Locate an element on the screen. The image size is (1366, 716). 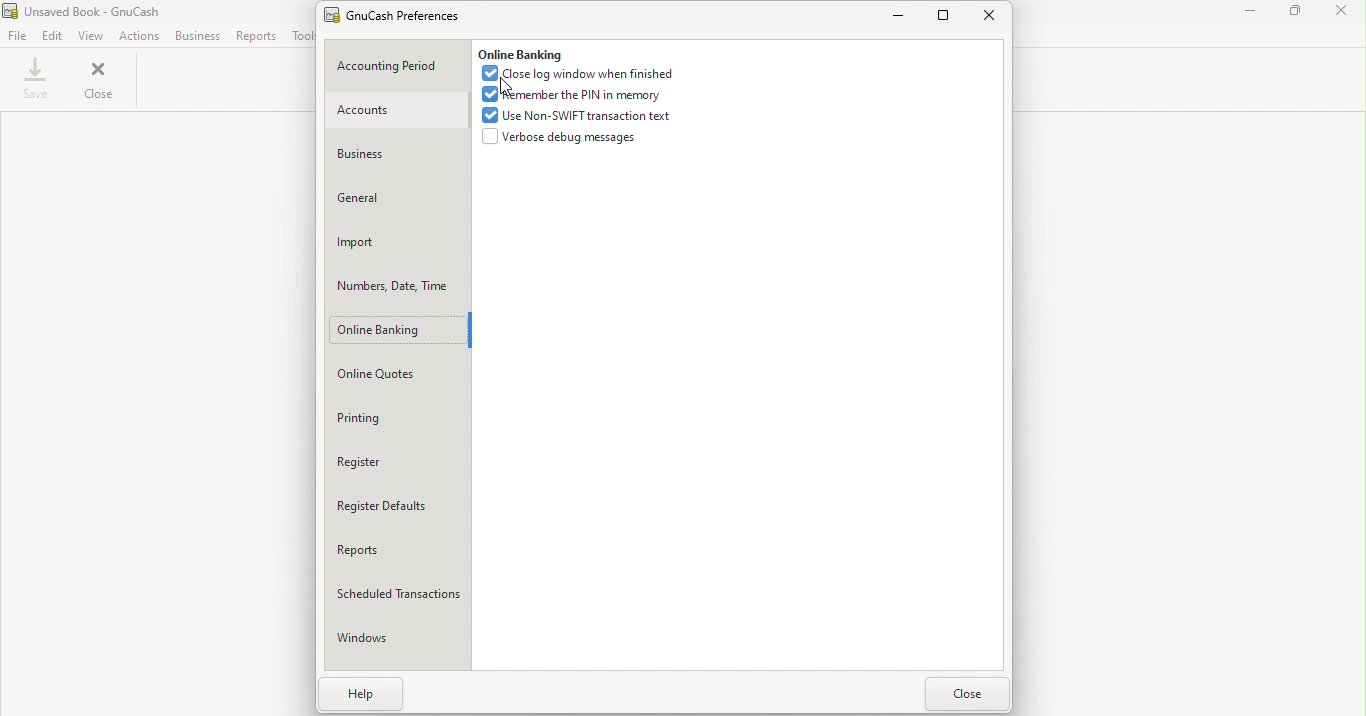
GnuCash preferences is located at coordinates (402, 14).